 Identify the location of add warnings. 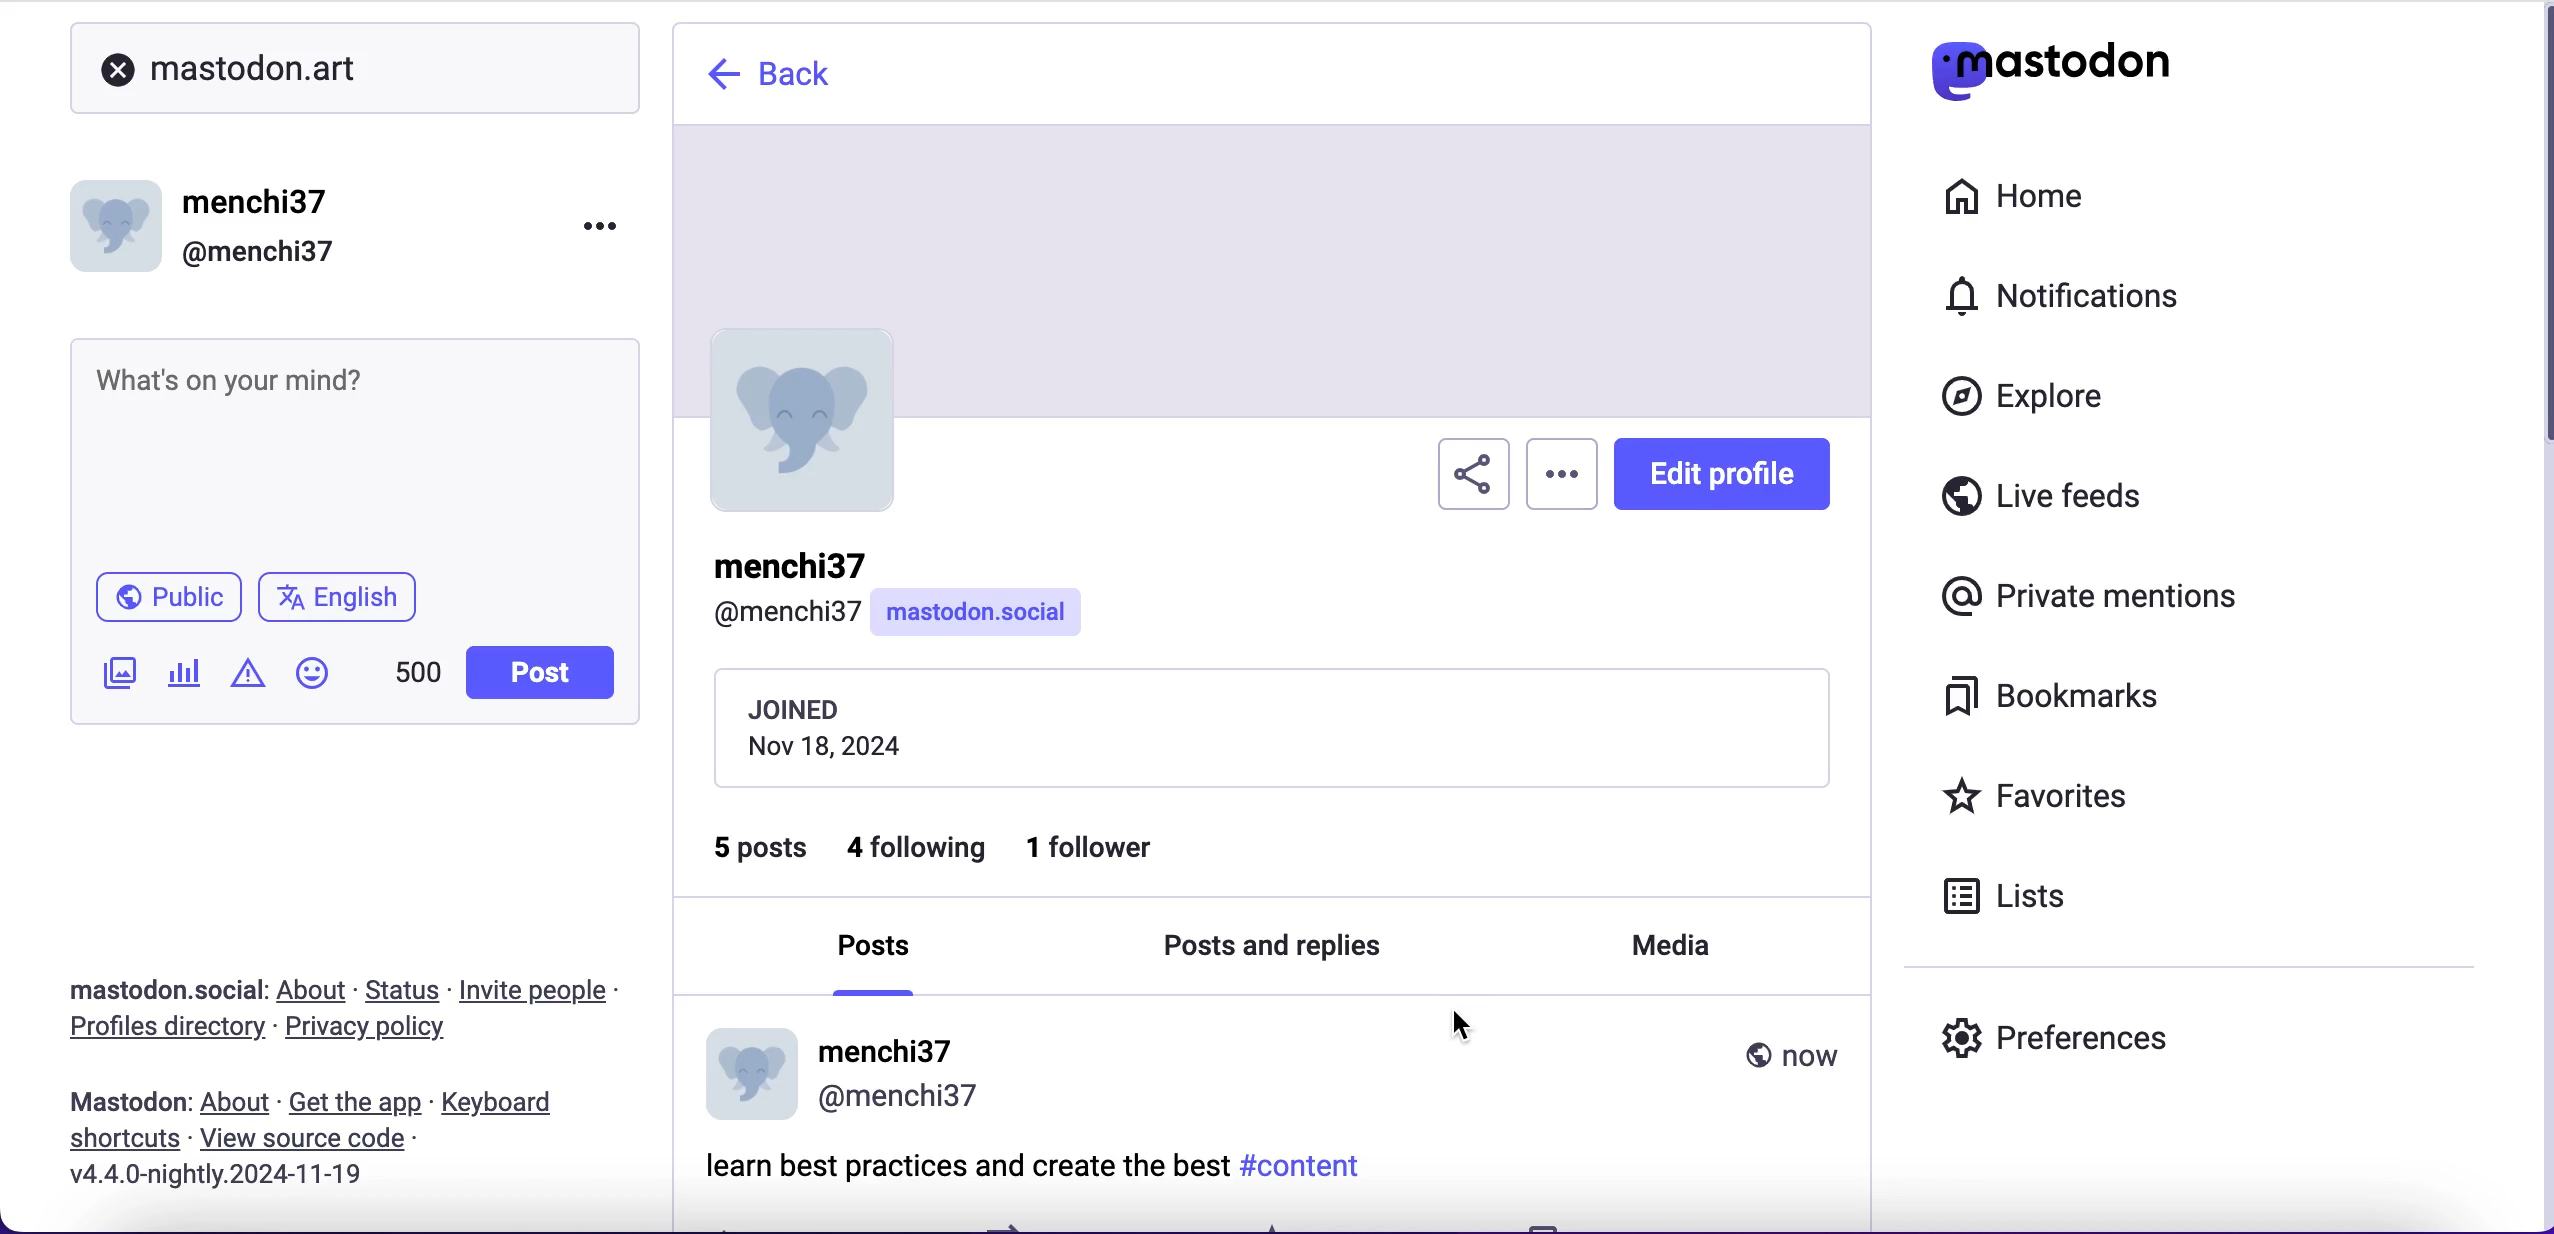
(247, 680).